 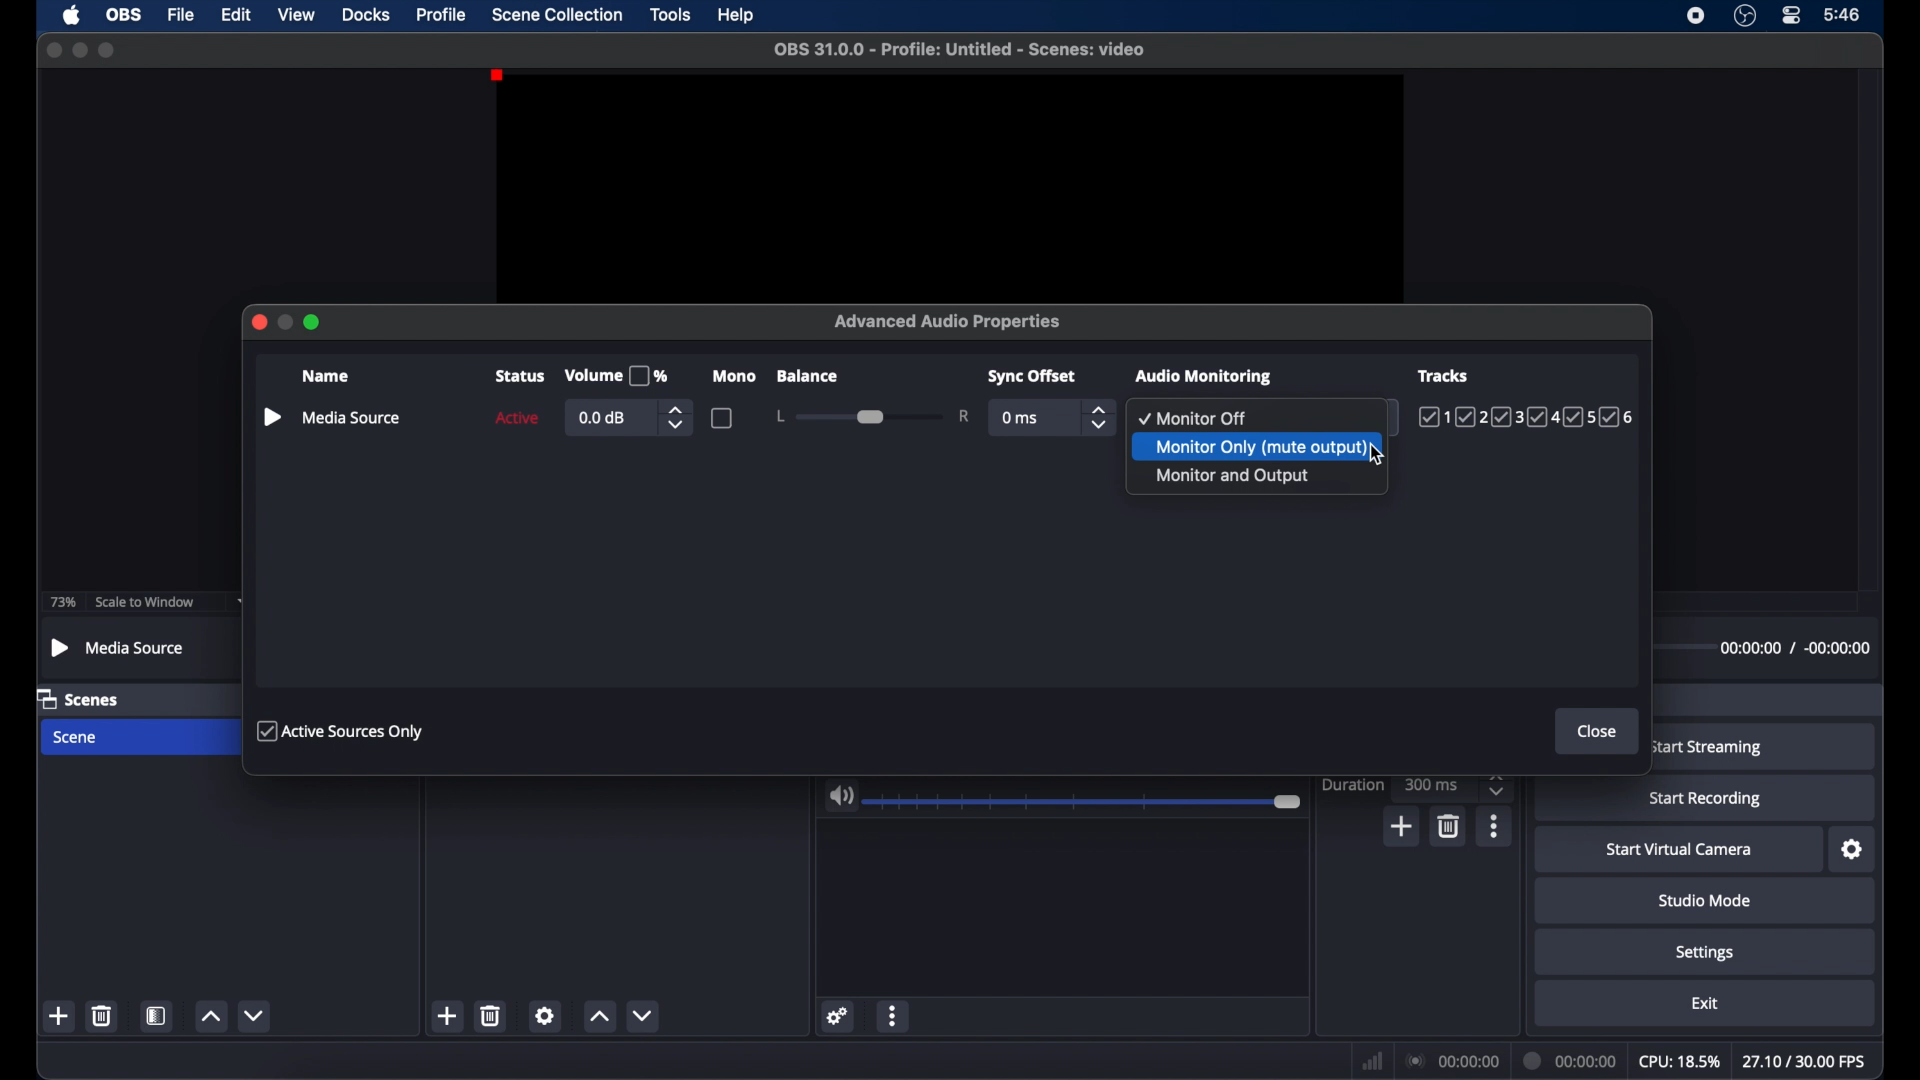 What do you see at coordinates (599, 1016) in the screenshot?
I see `increment` at bounding box center [599, 1016].